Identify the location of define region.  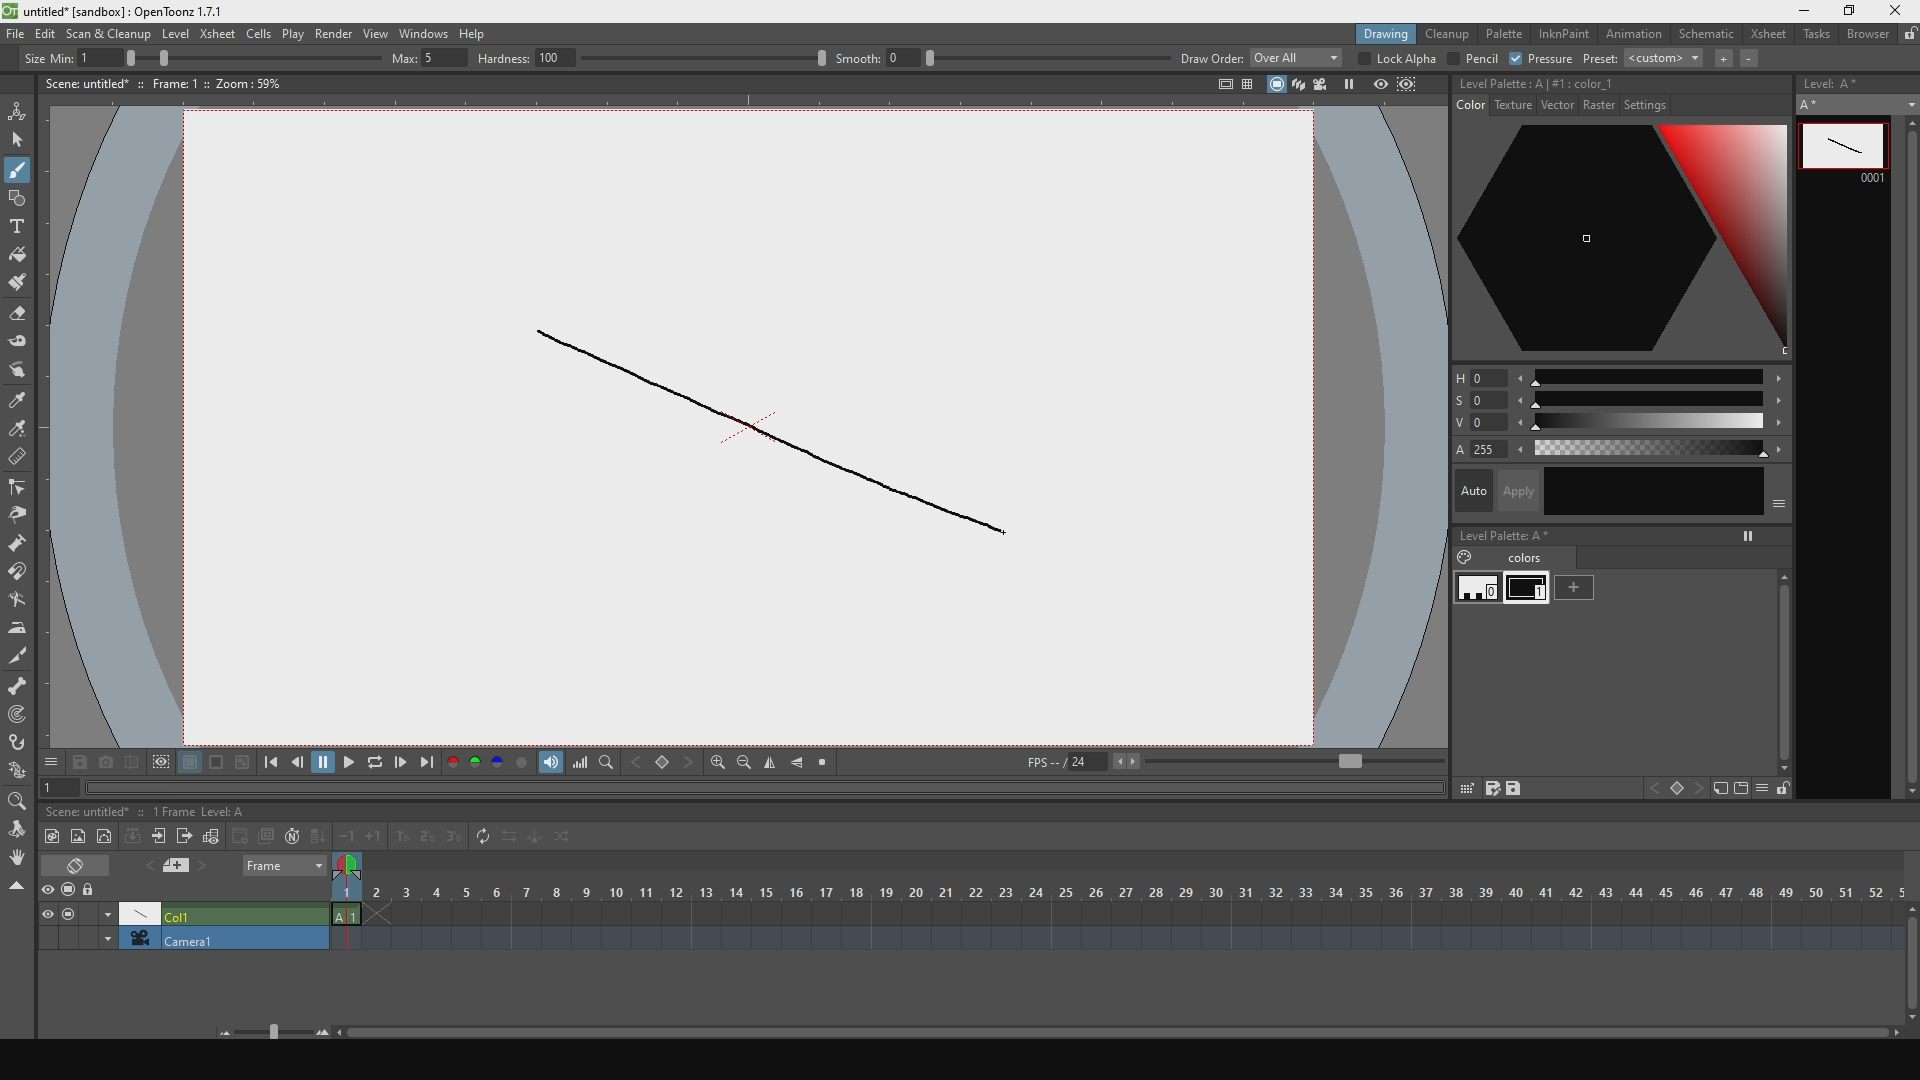
(1420, 86).